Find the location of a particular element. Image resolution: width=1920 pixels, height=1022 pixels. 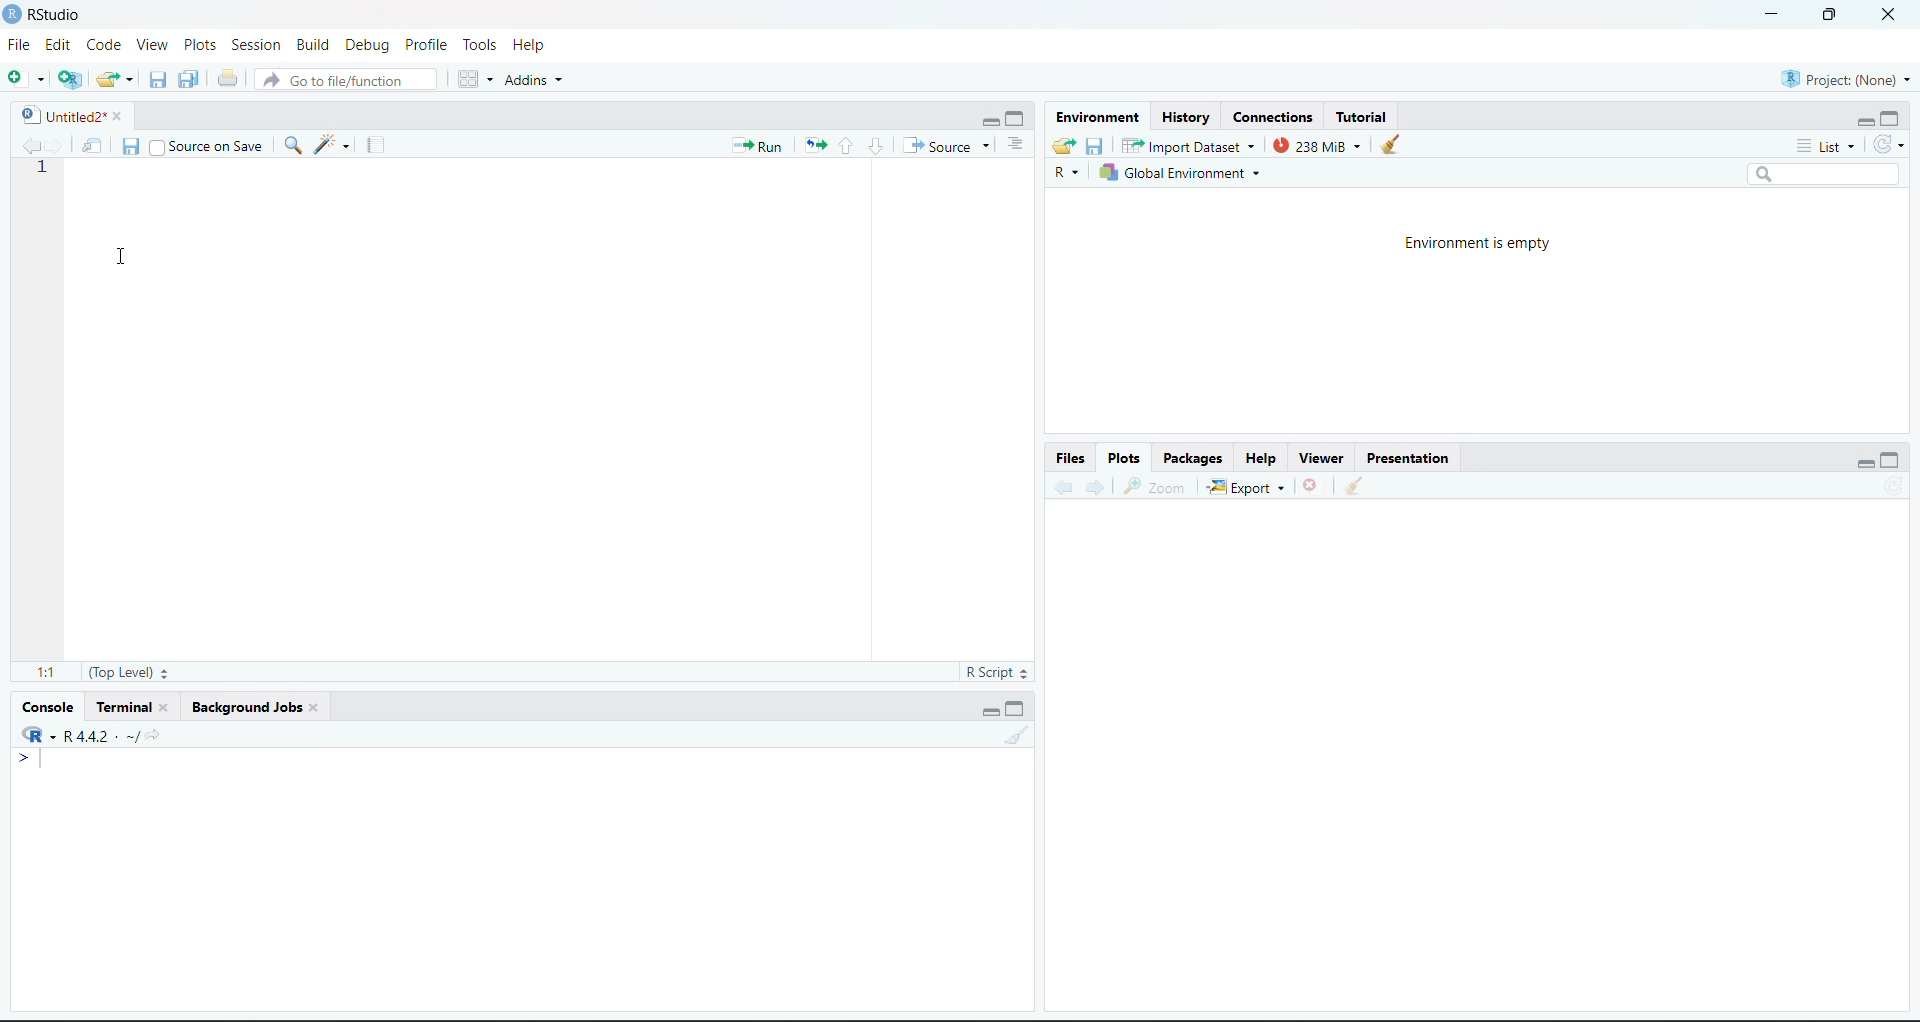

minimize is located at coordinates (1864, 466).